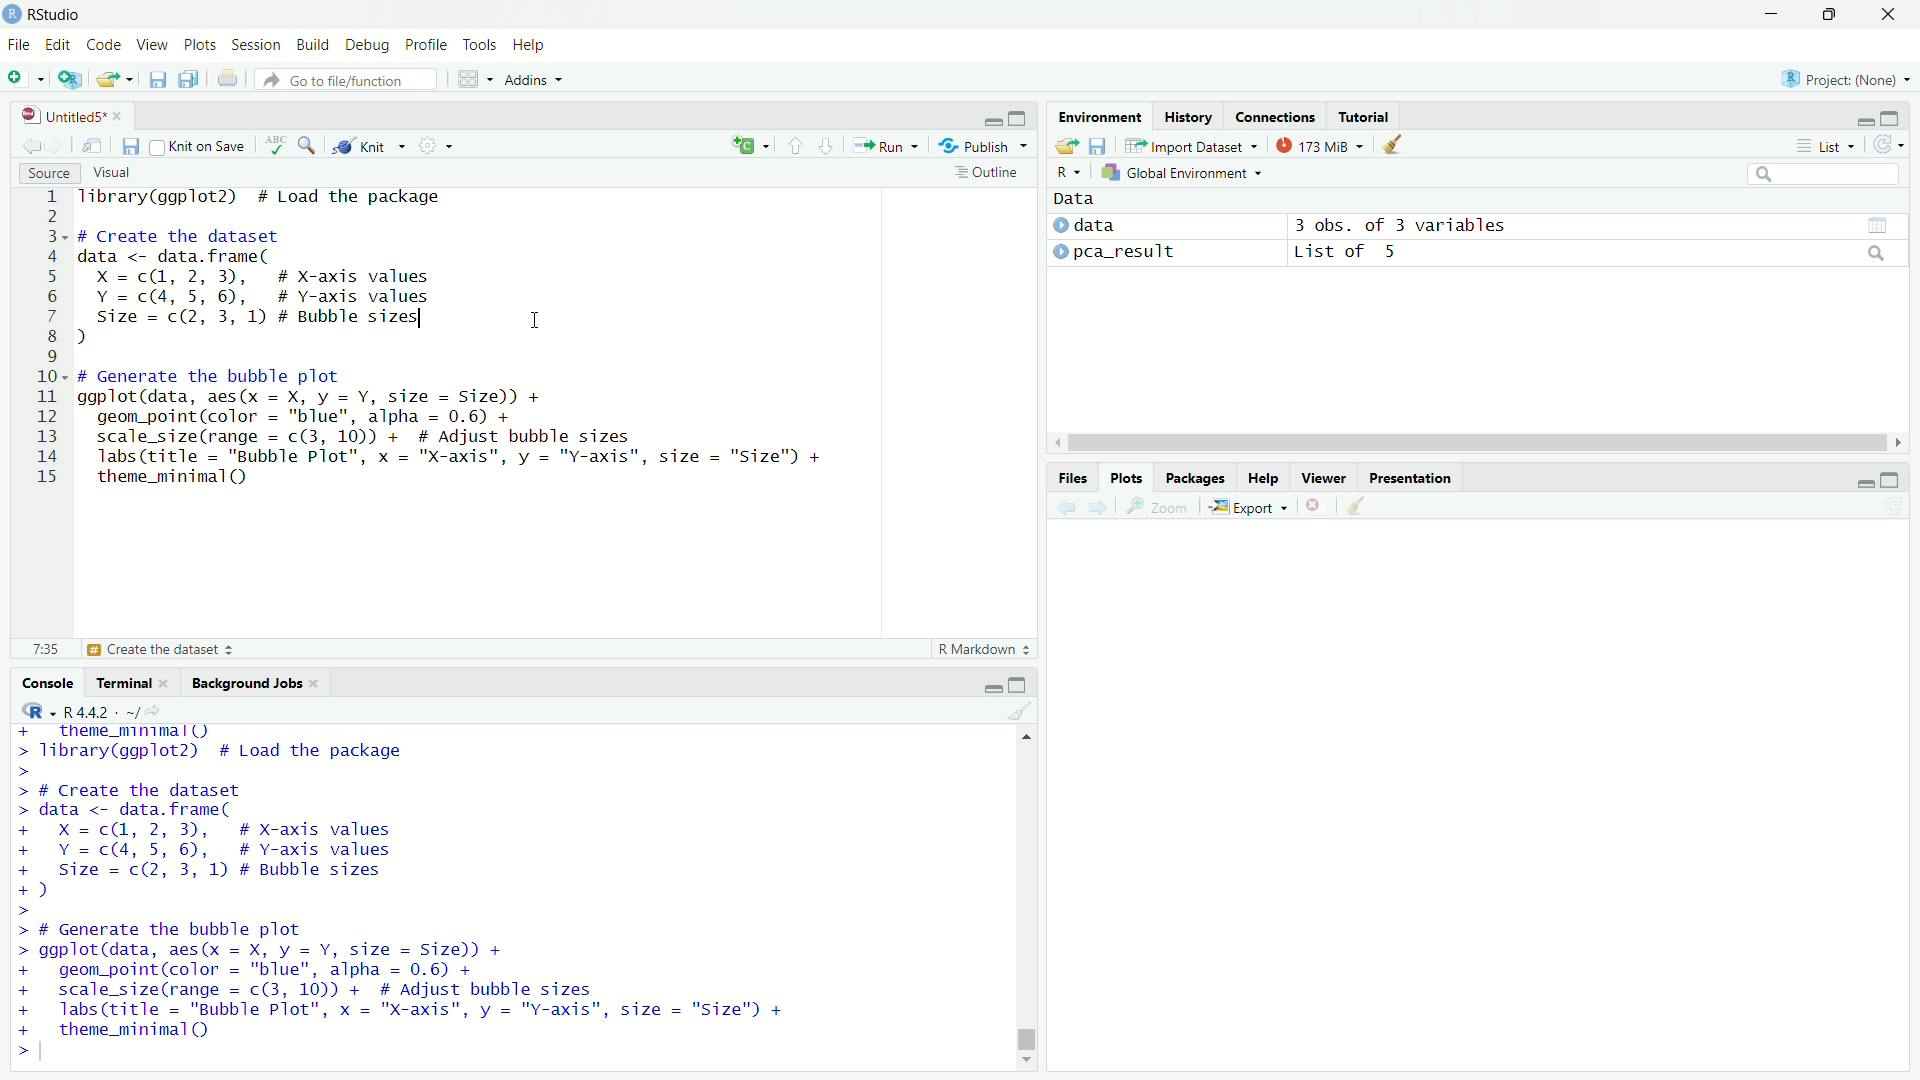 This screenshot has width=1920, height=1080. Describe the element at coordinates (1888, 14) in the screenshot. I see `close` at that location.